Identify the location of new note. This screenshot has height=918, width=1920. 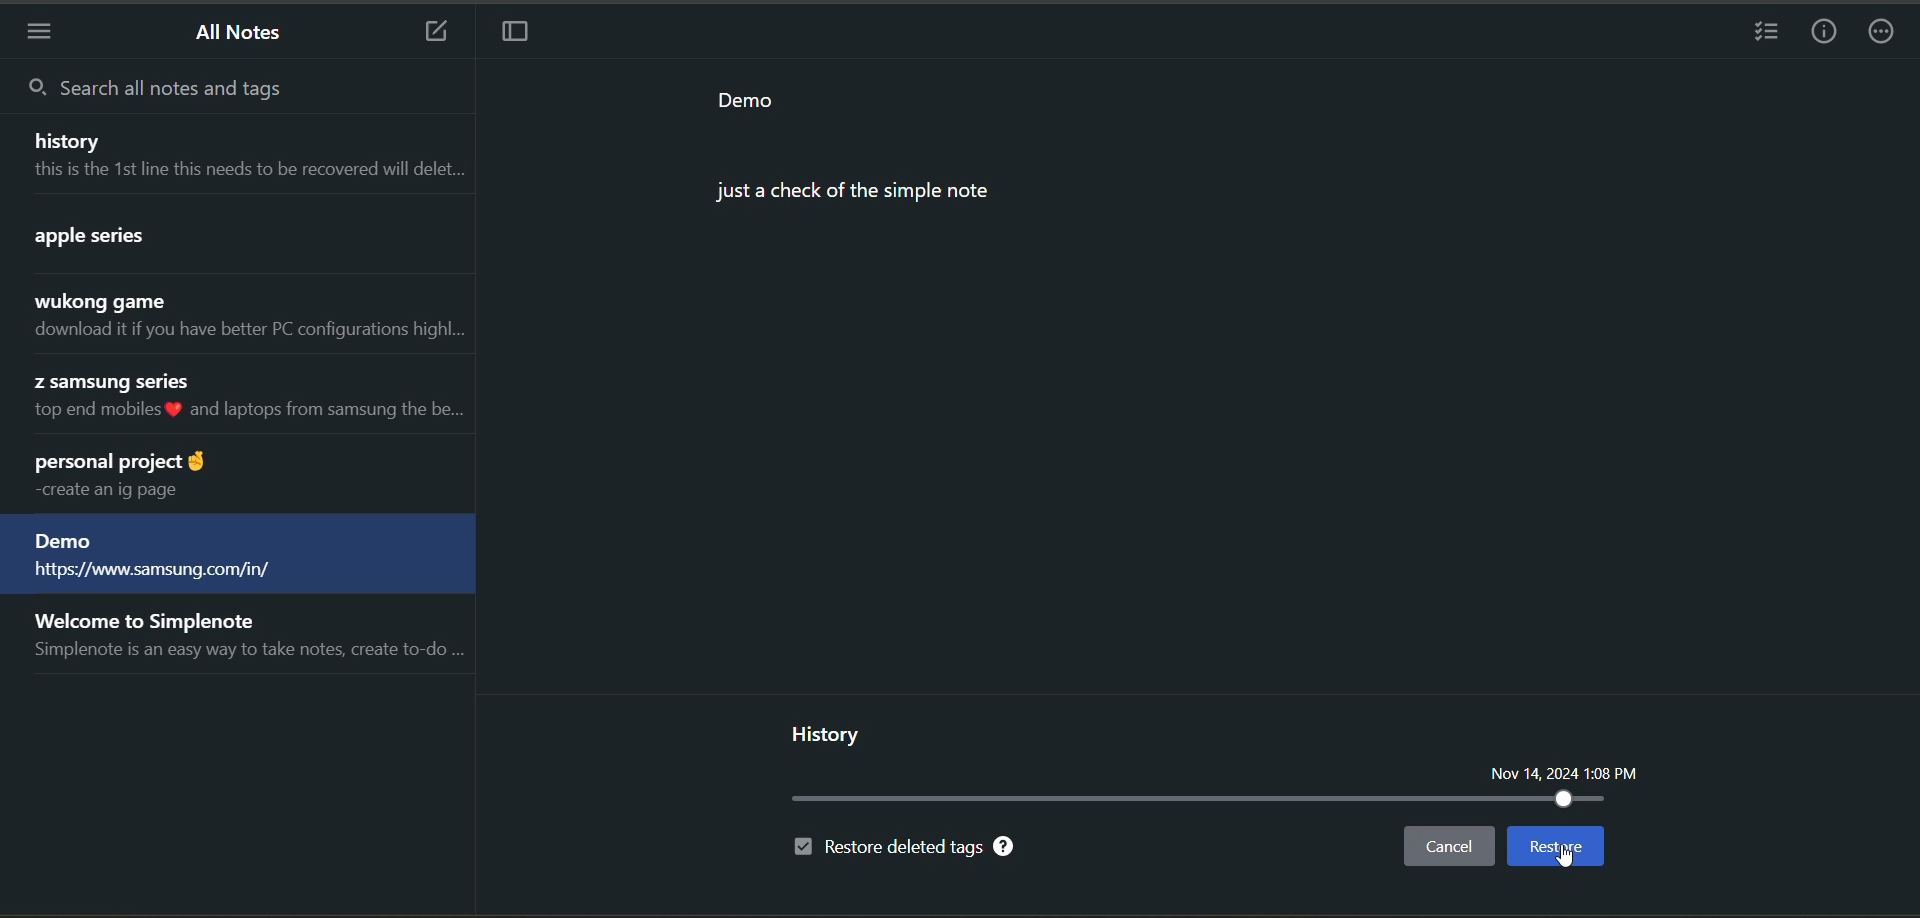
(426, 30).